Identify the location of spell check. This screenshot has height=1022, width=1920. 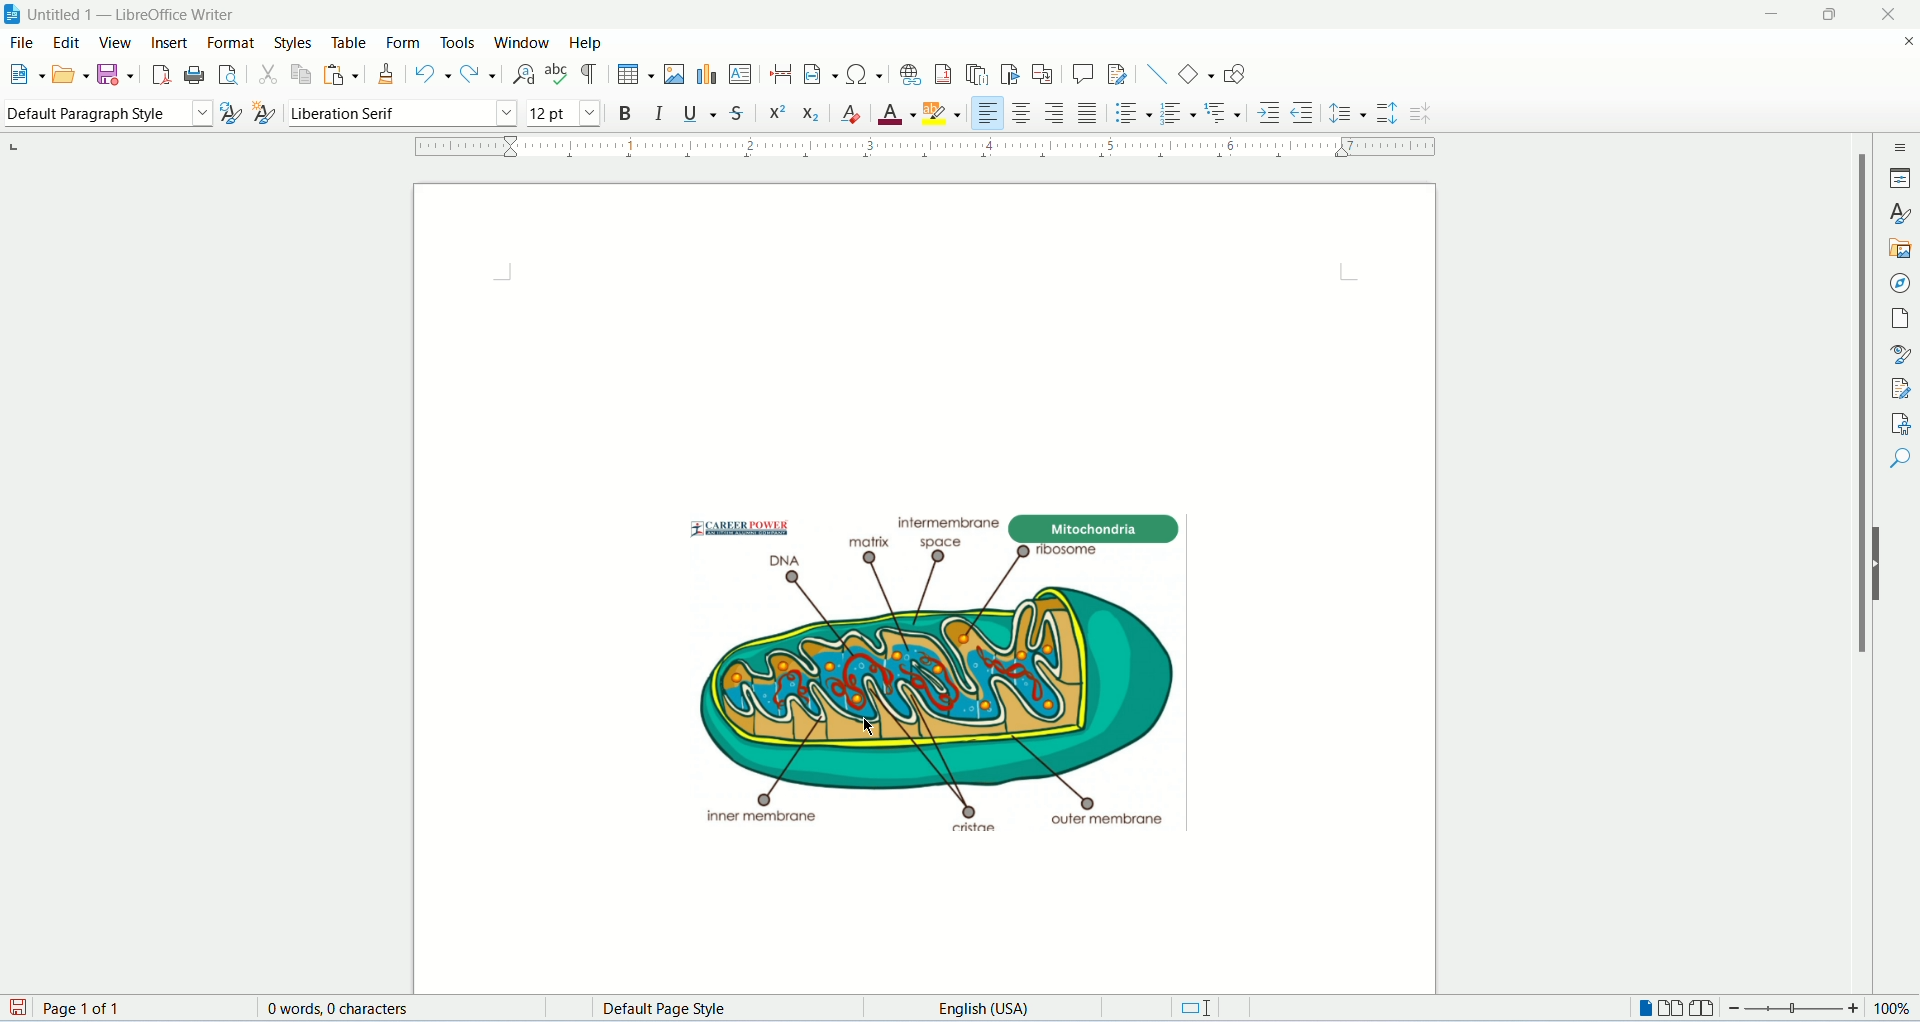
(560, 74).